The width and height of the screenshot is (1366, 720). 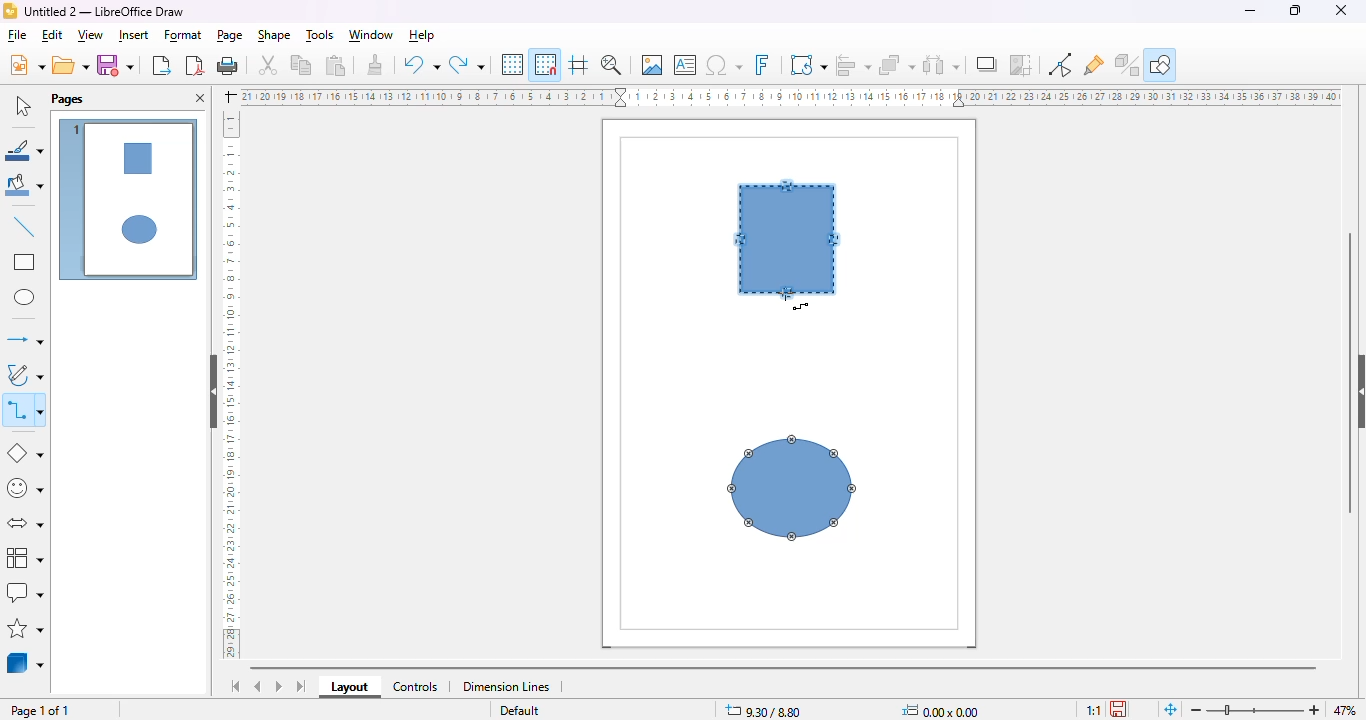 I want to click on default, so click(x=517, y=711).